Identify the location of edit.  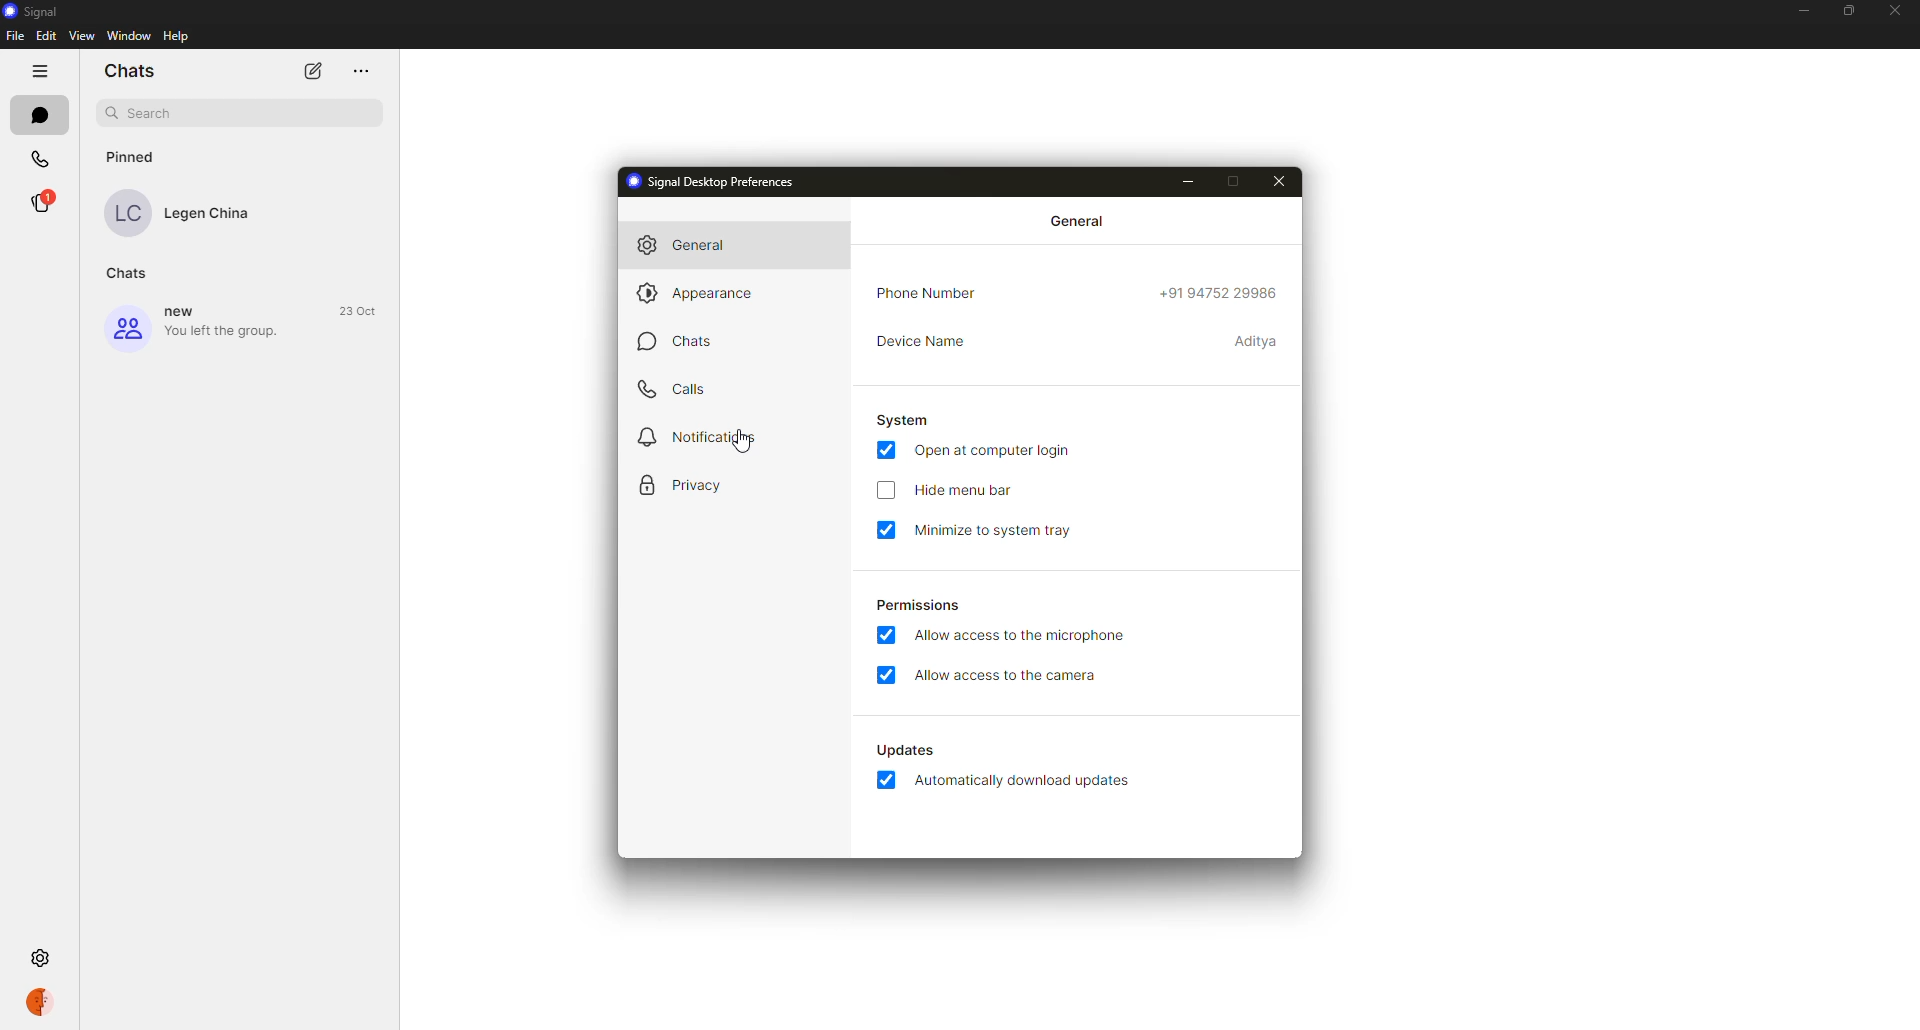
(313, 70).